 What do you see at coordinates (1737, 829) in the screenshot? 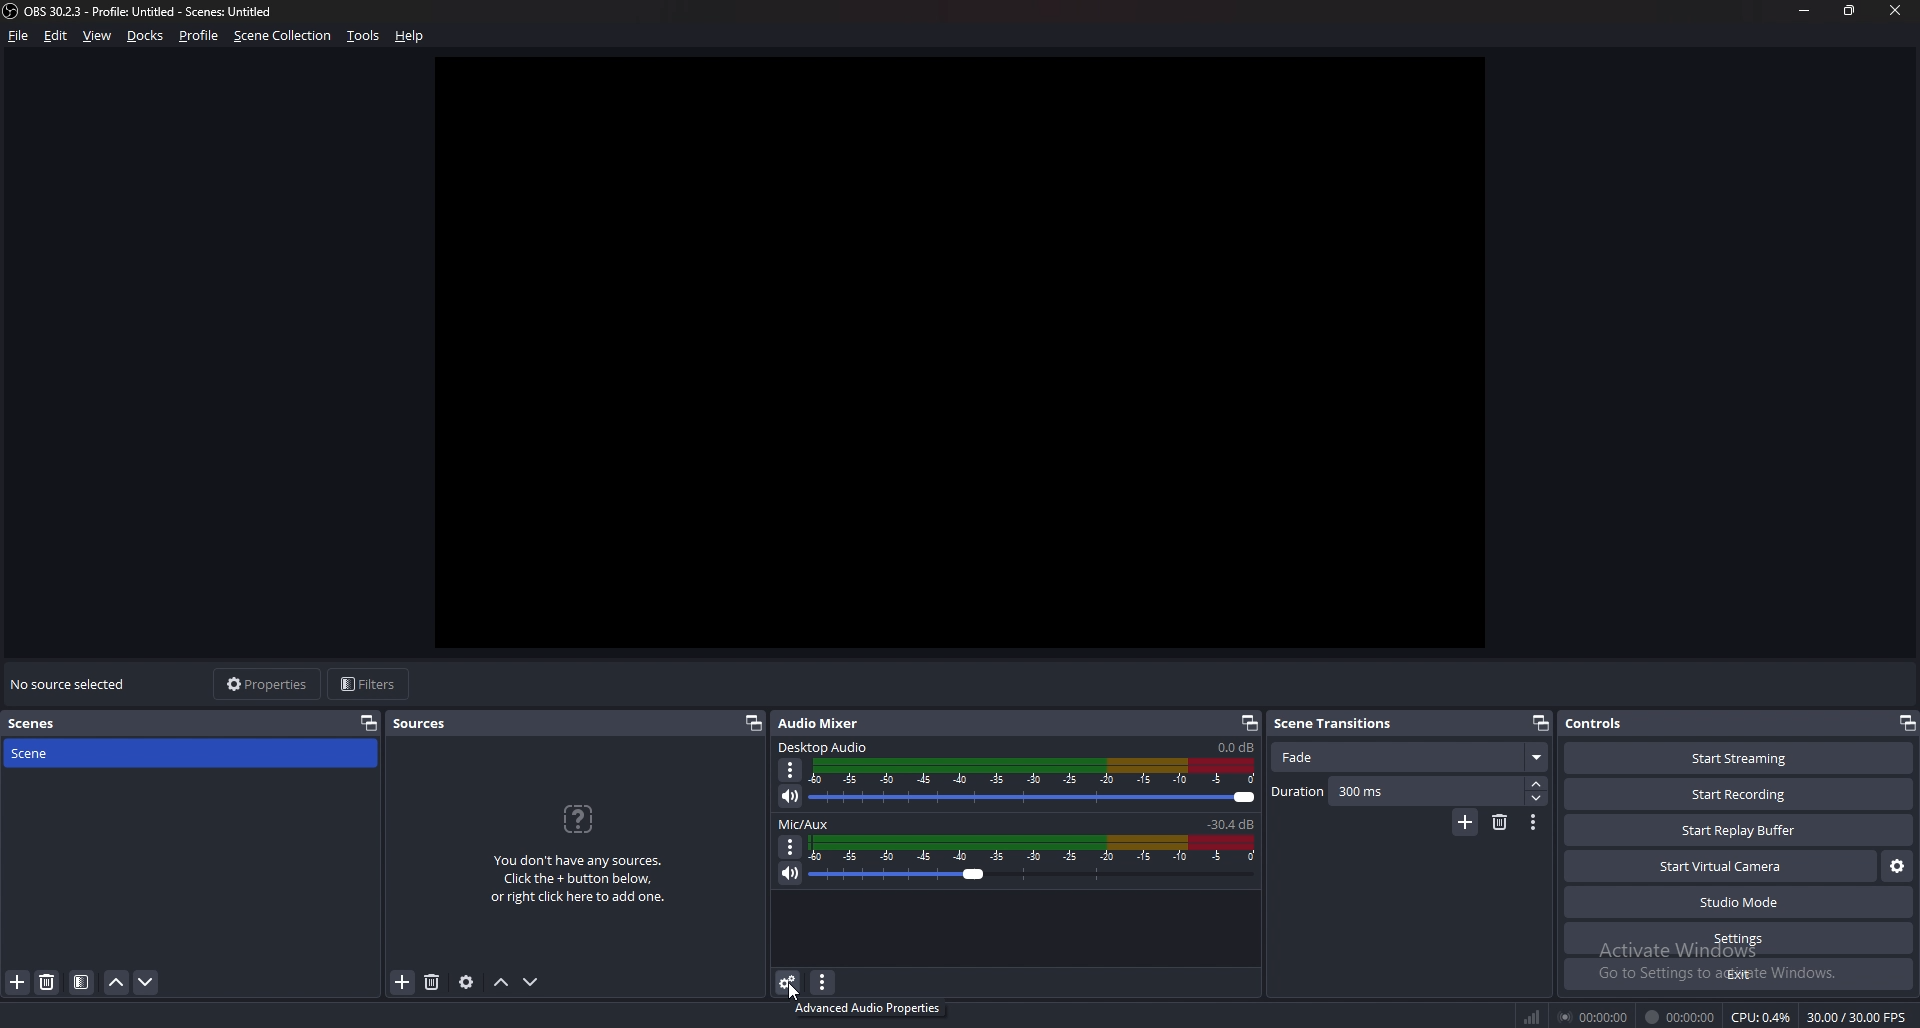
I see `start replay buffer` at bounding box center [1737, 829].